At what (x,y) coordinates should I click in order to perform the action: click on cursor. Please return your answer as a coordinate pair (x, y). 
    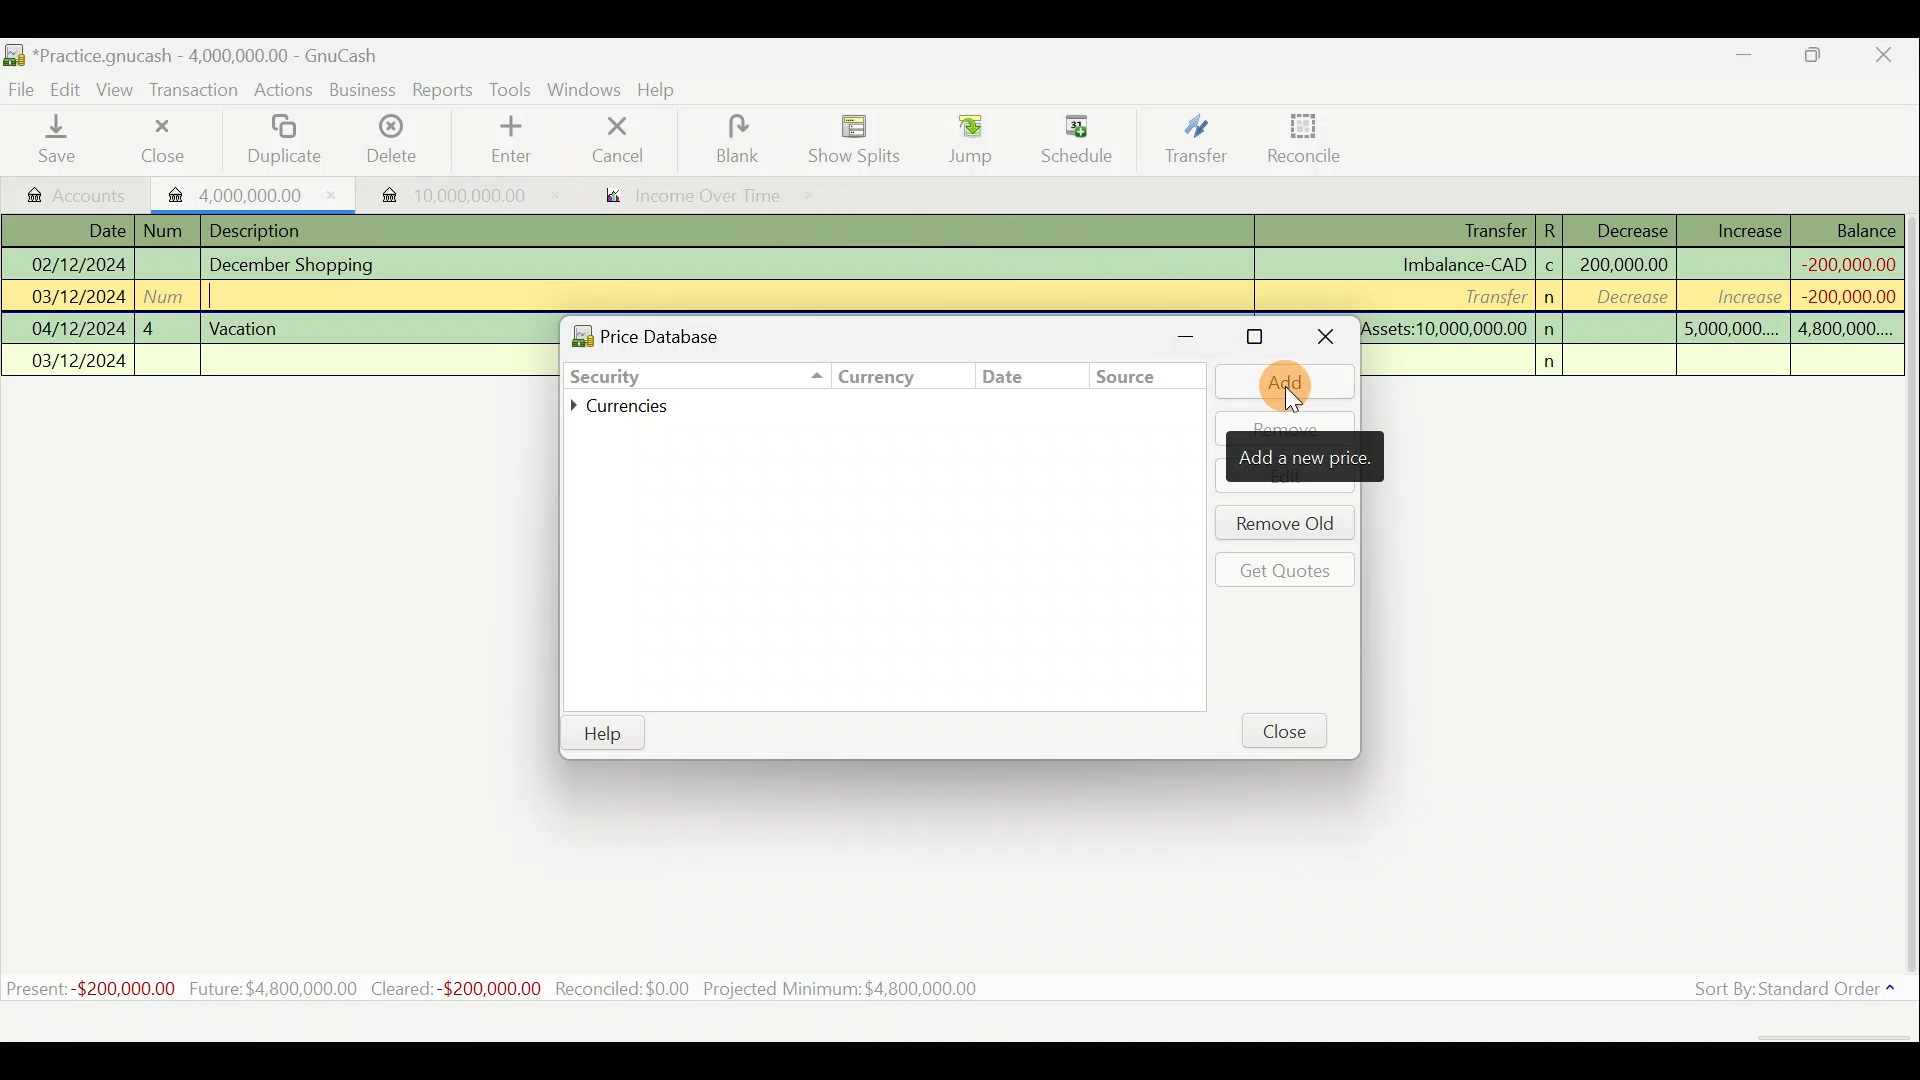
    Looking at the image, I should click on (1290, 401).